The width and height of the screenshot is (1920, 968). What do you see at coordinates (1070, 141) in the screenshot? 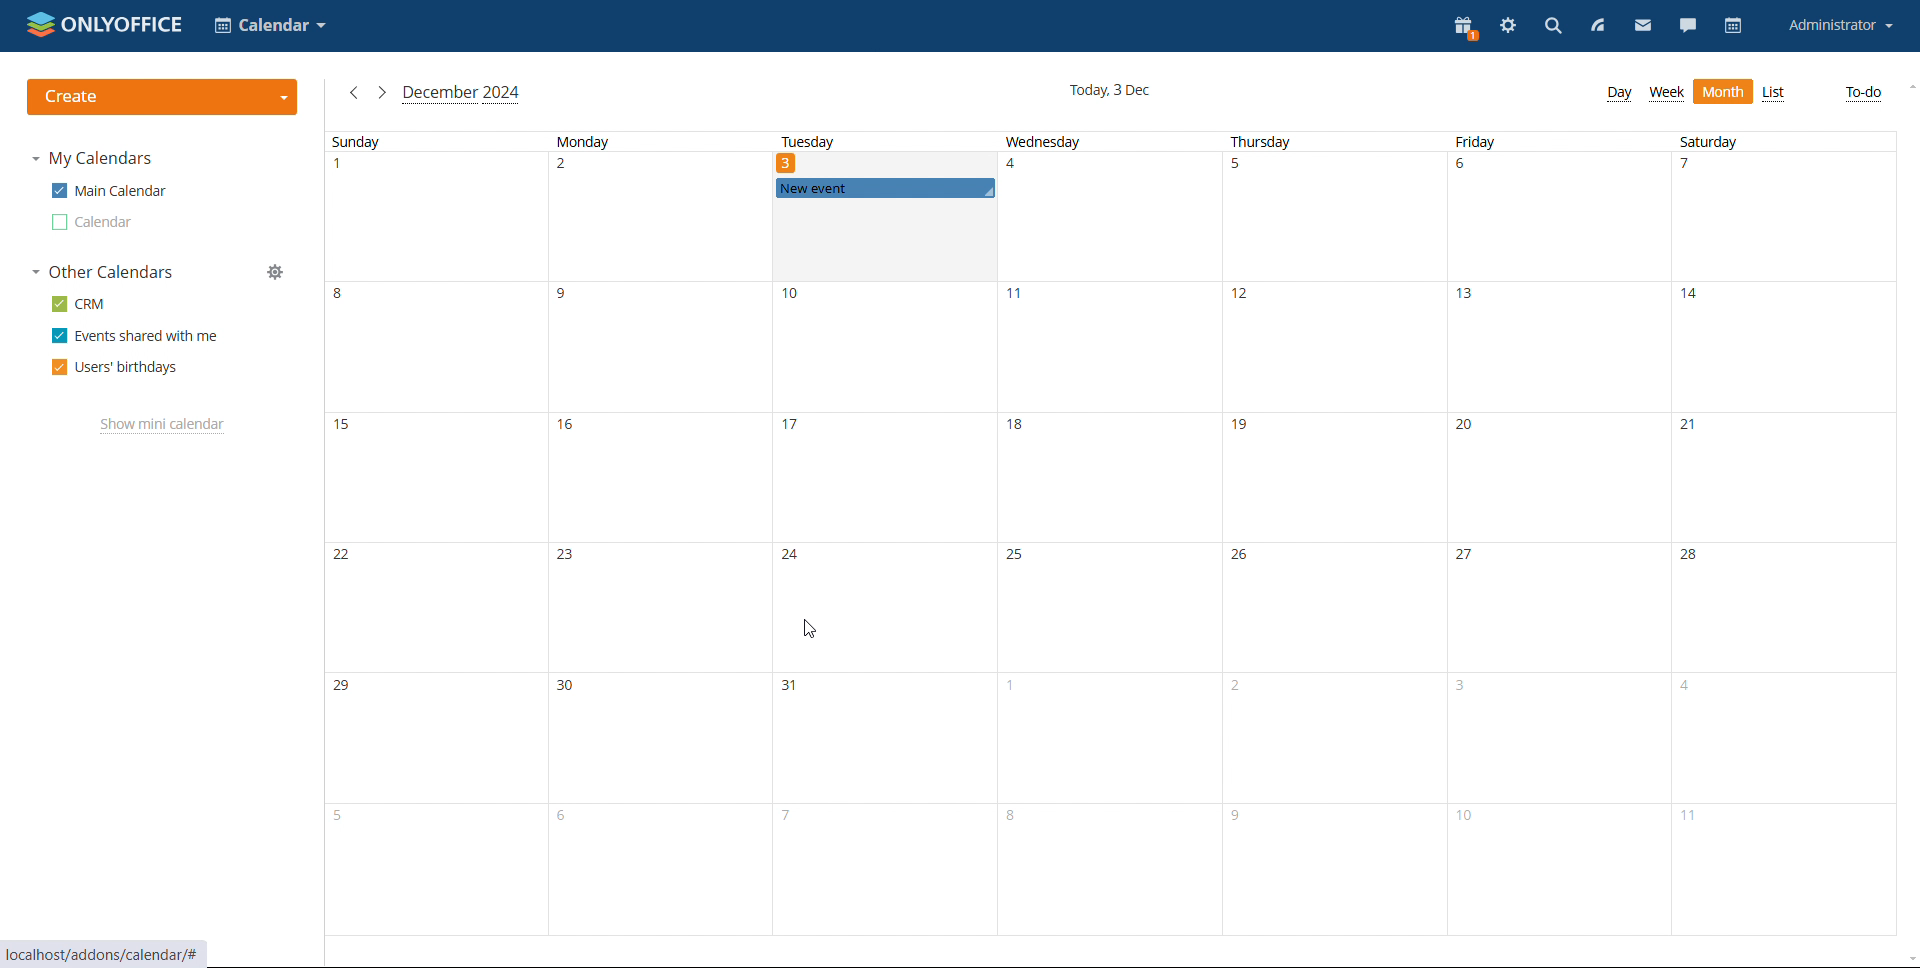
I see `wednesday` at bounding box center [1070, 141].